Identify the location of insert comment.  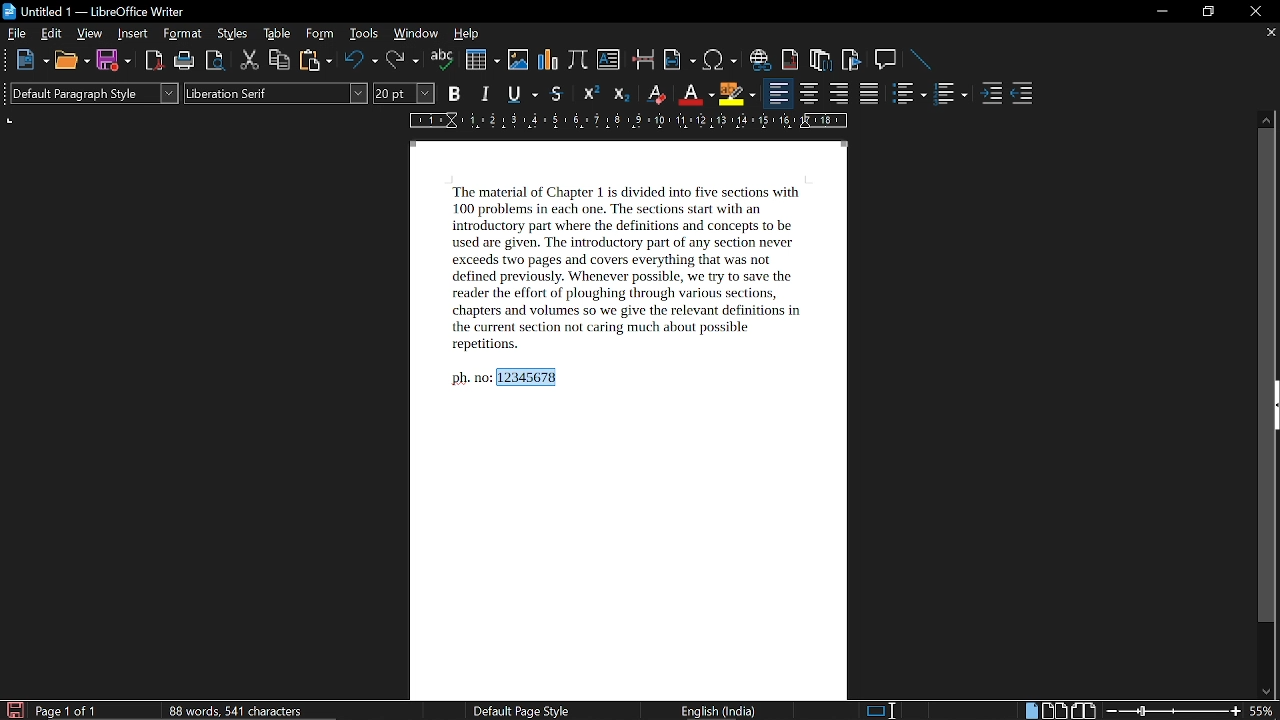
(885, 59).